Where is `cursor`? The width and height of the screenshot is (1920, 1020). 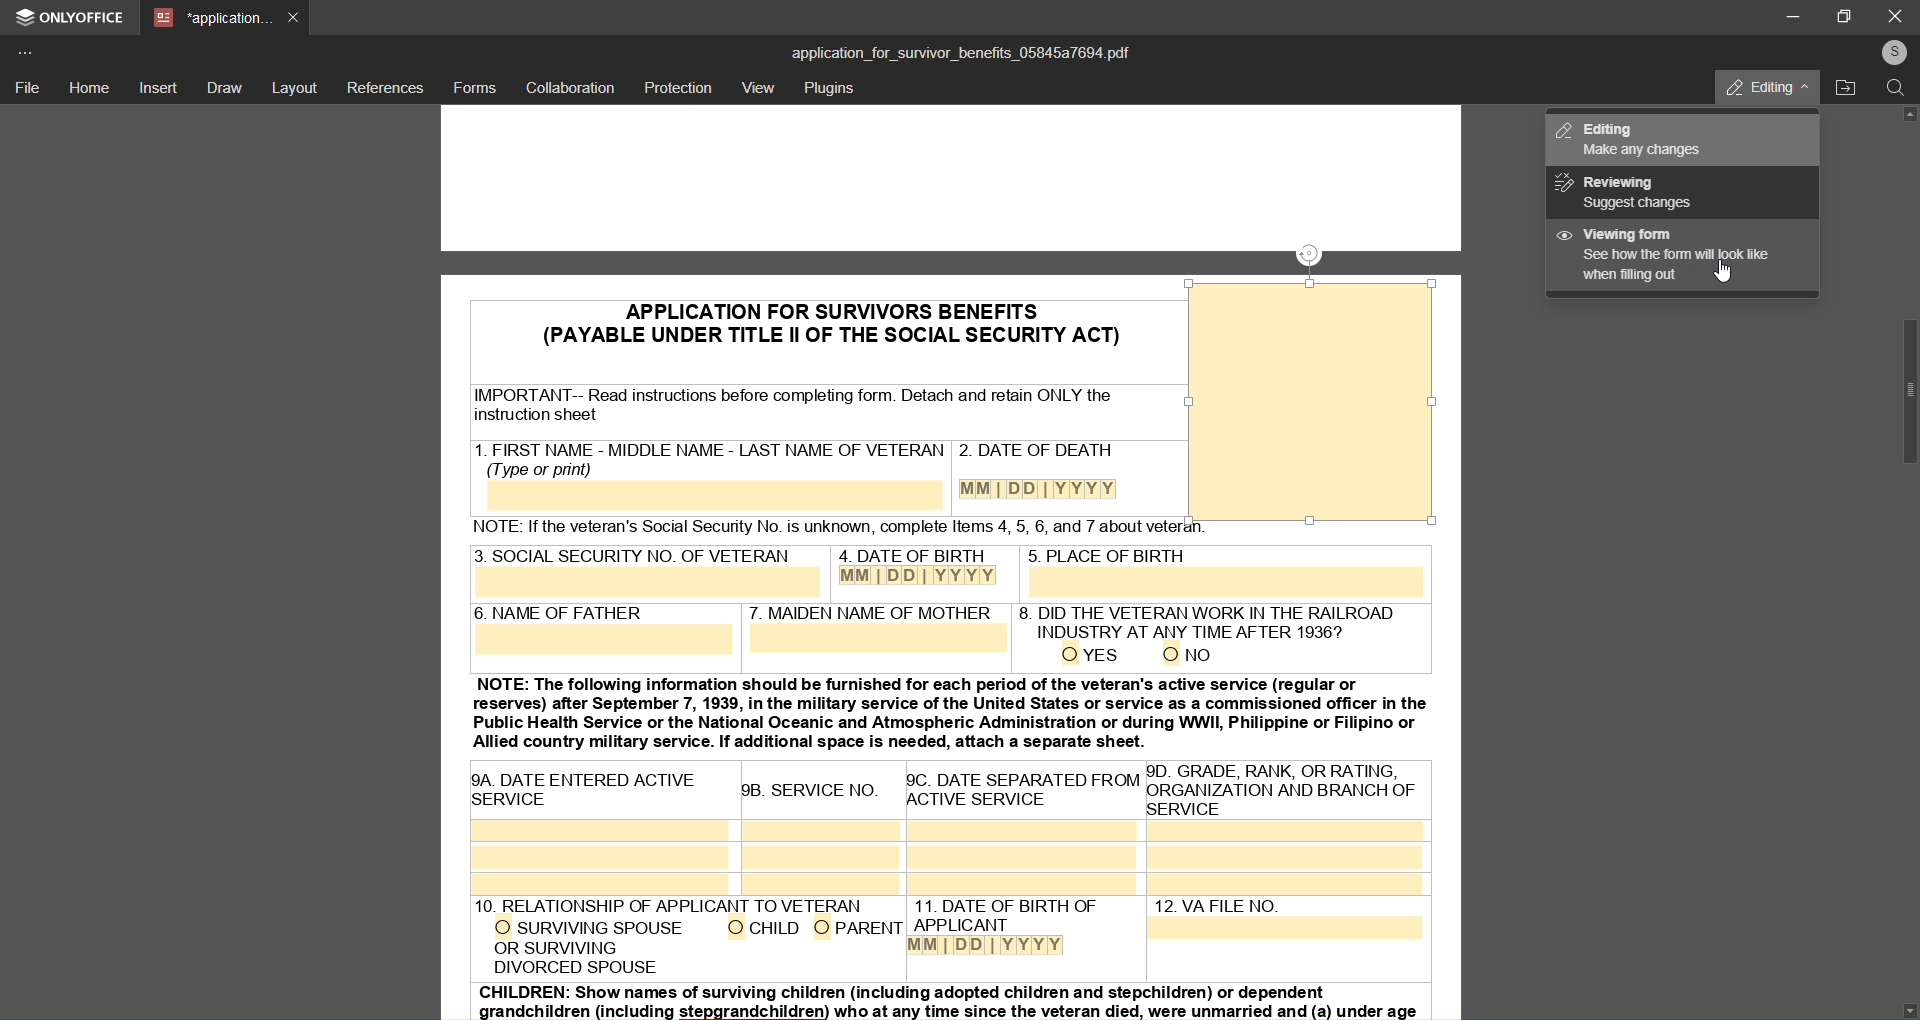 cursor is located at coordinates (1714, 281).